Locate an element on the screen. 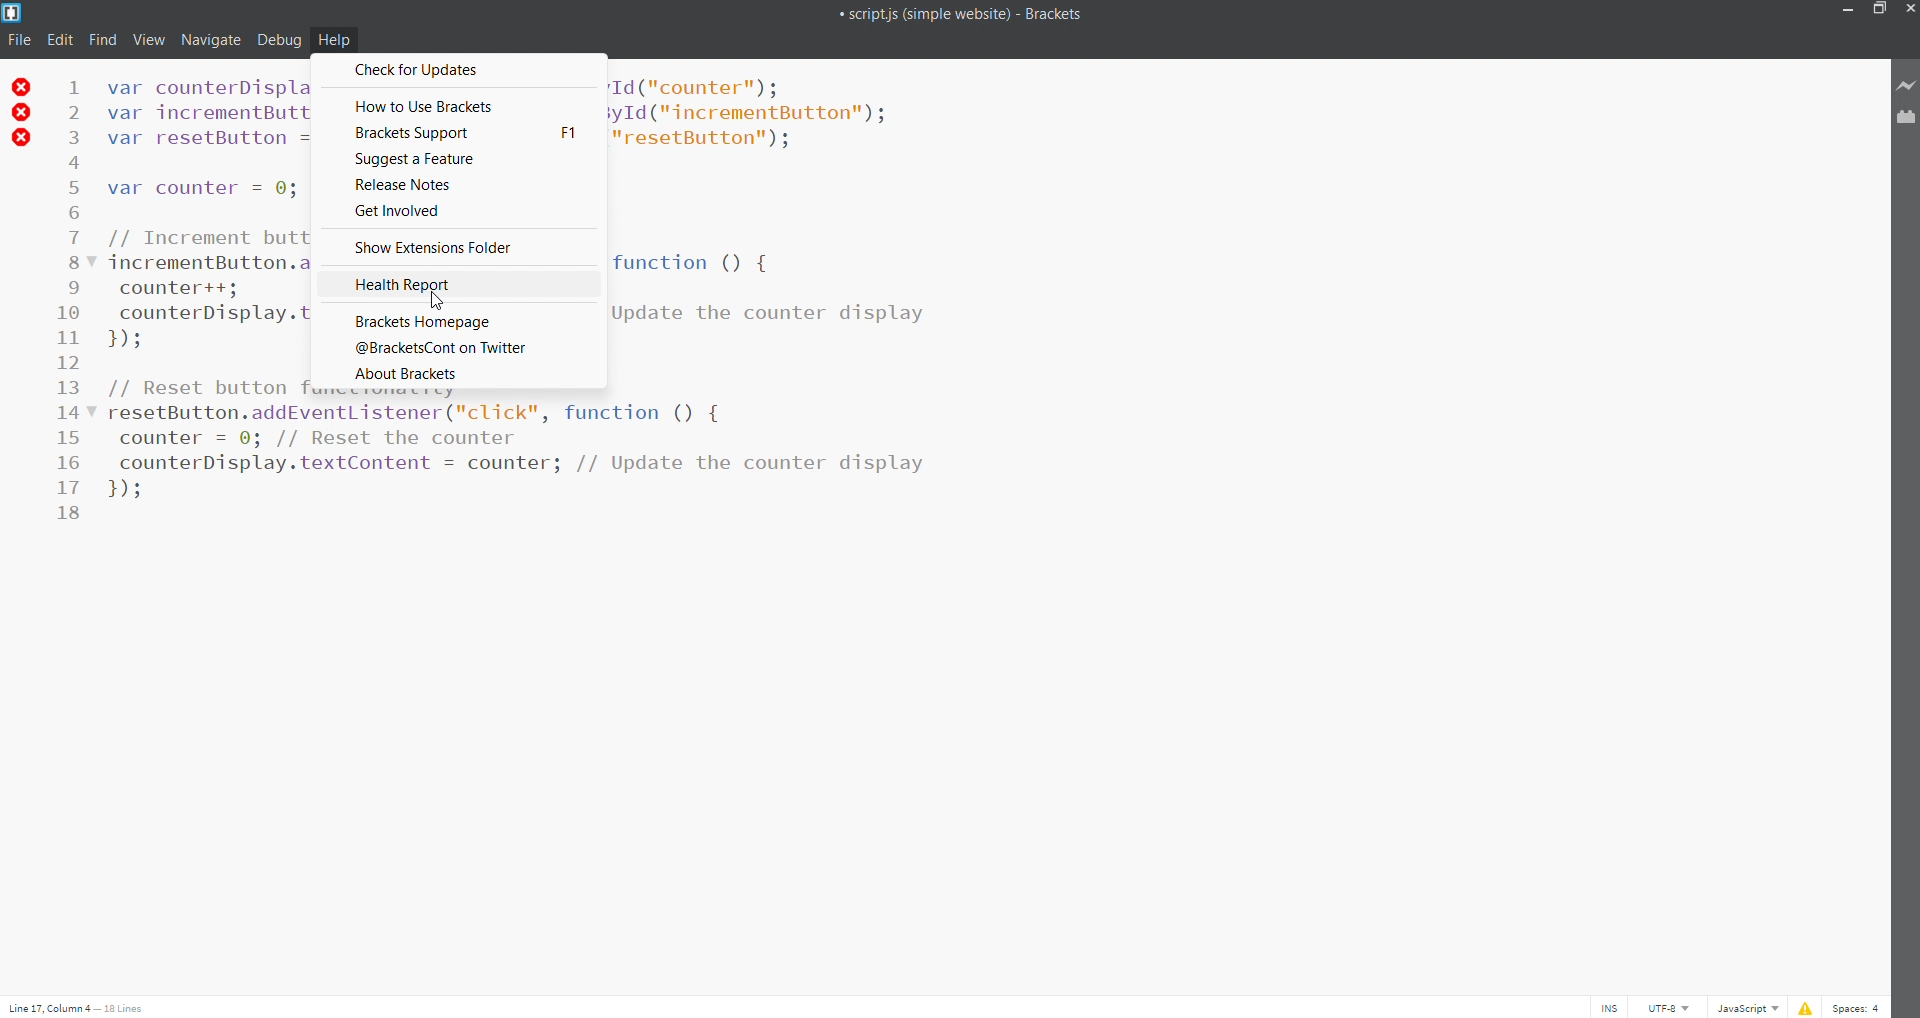  @BracketsCont on twitter is located at coordinates (459, 346).